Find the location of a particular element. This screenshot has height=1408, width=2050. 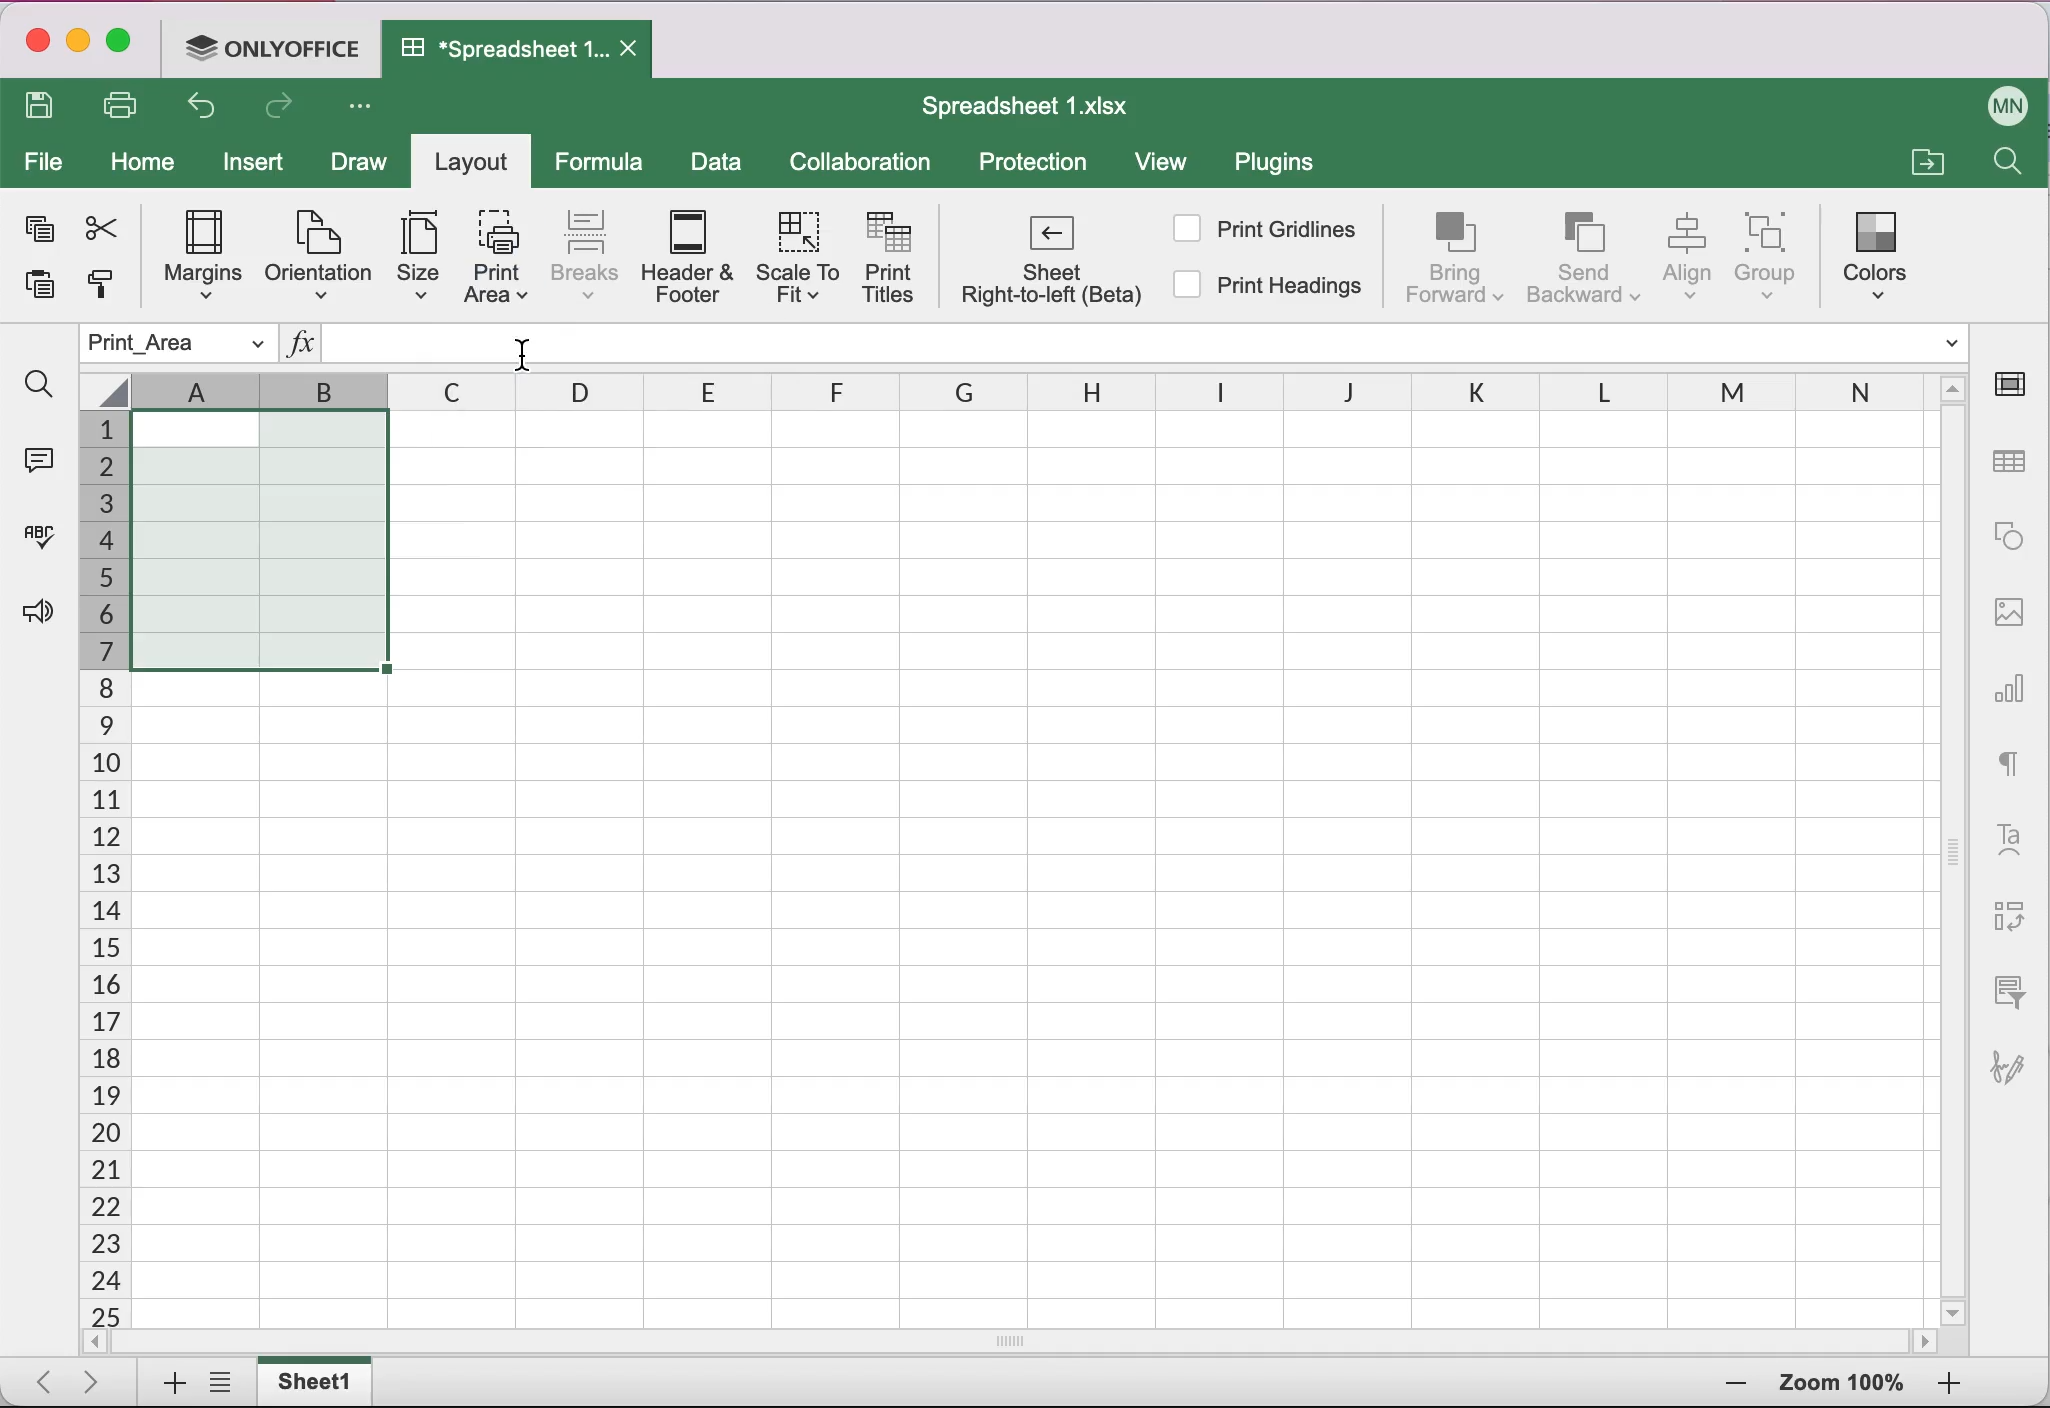

draw is located at coordinates (357, 165).